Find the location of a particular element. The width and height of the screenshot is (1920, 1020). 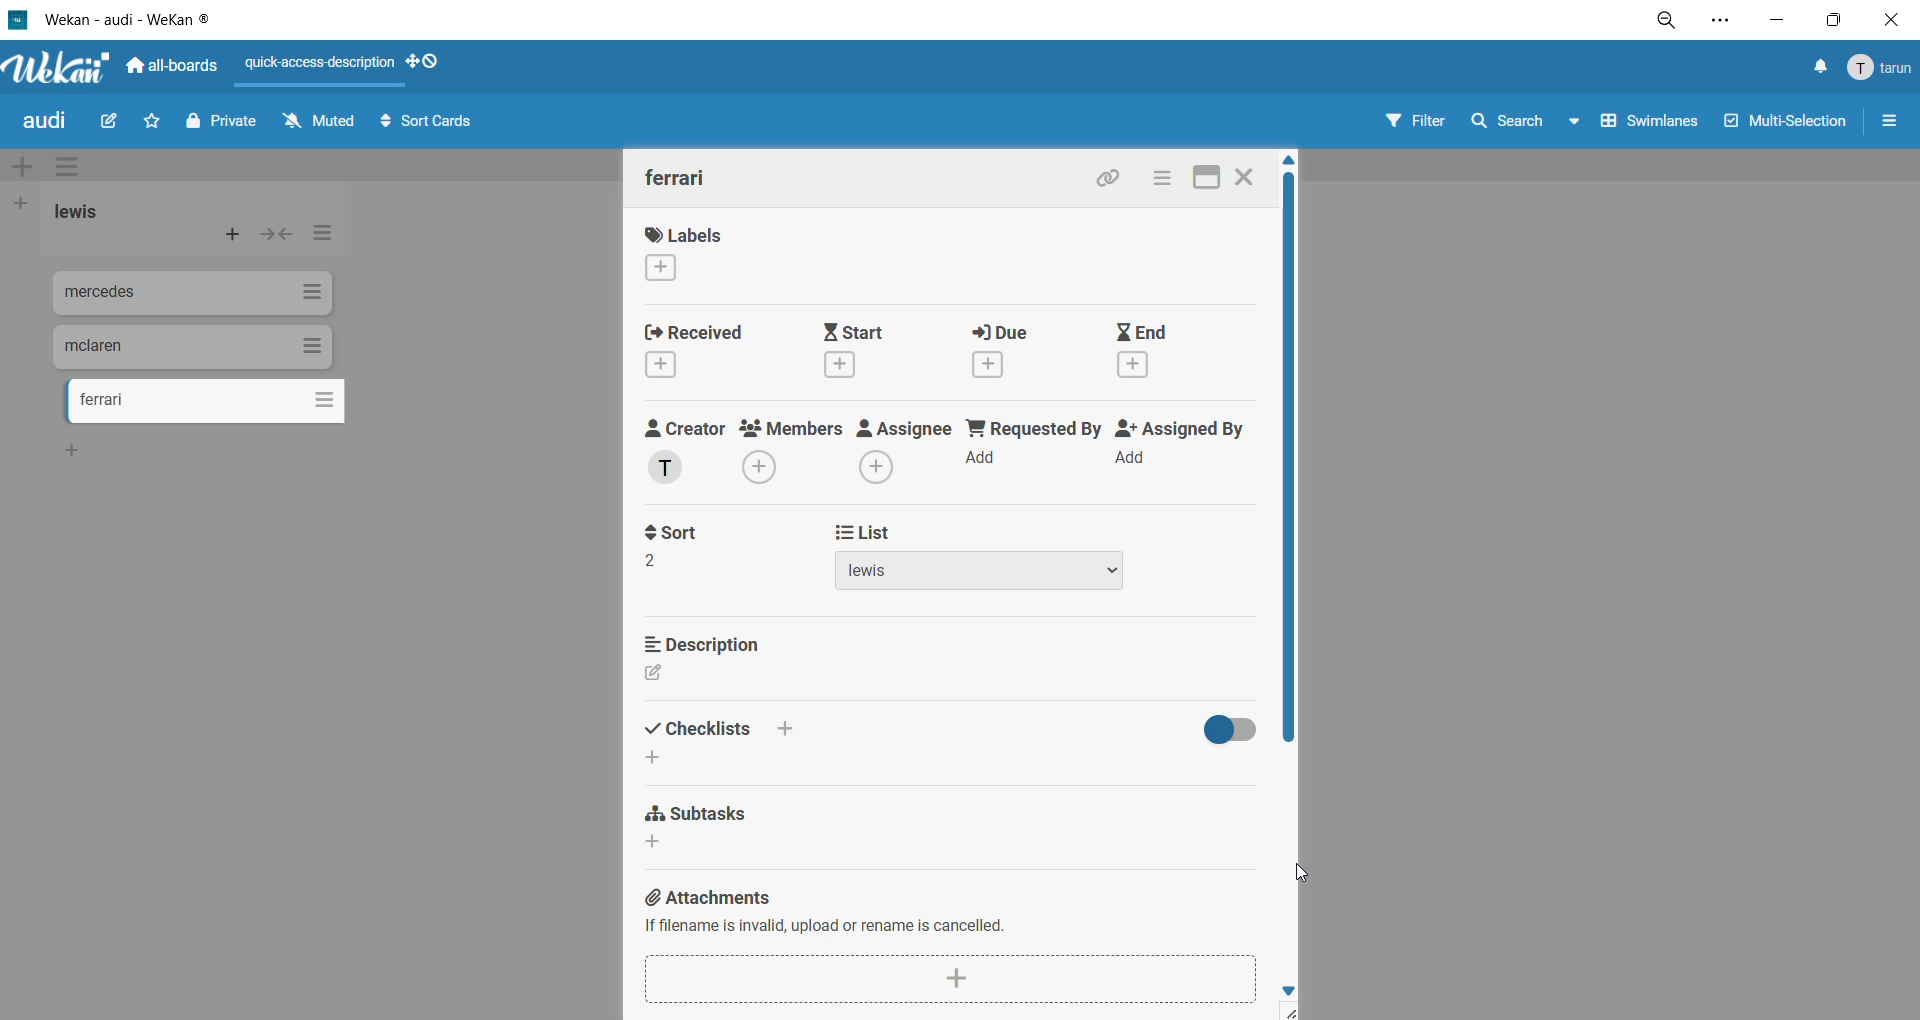

settings is located at coordinates (1731, 20).